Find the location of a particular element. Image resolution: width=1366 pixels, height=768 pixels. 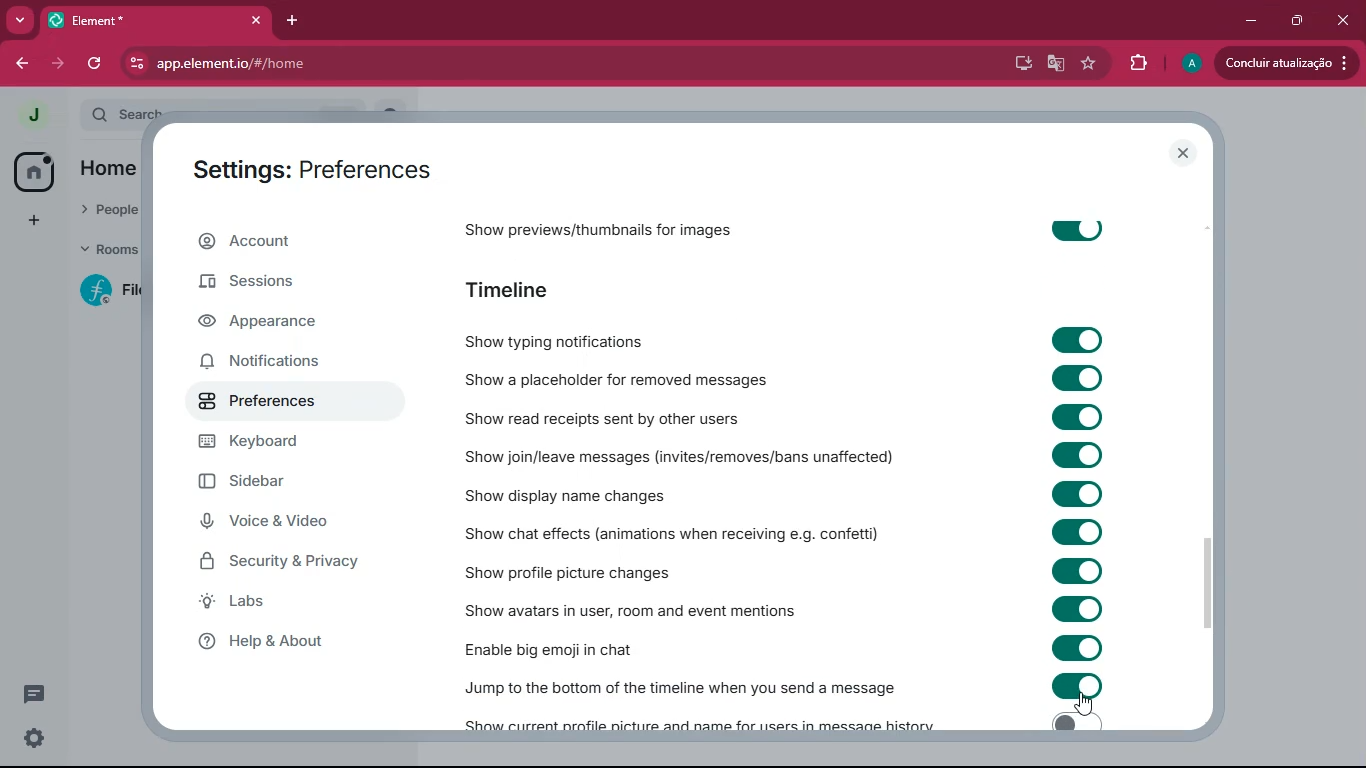

forward is located at coordinates (56, 64).